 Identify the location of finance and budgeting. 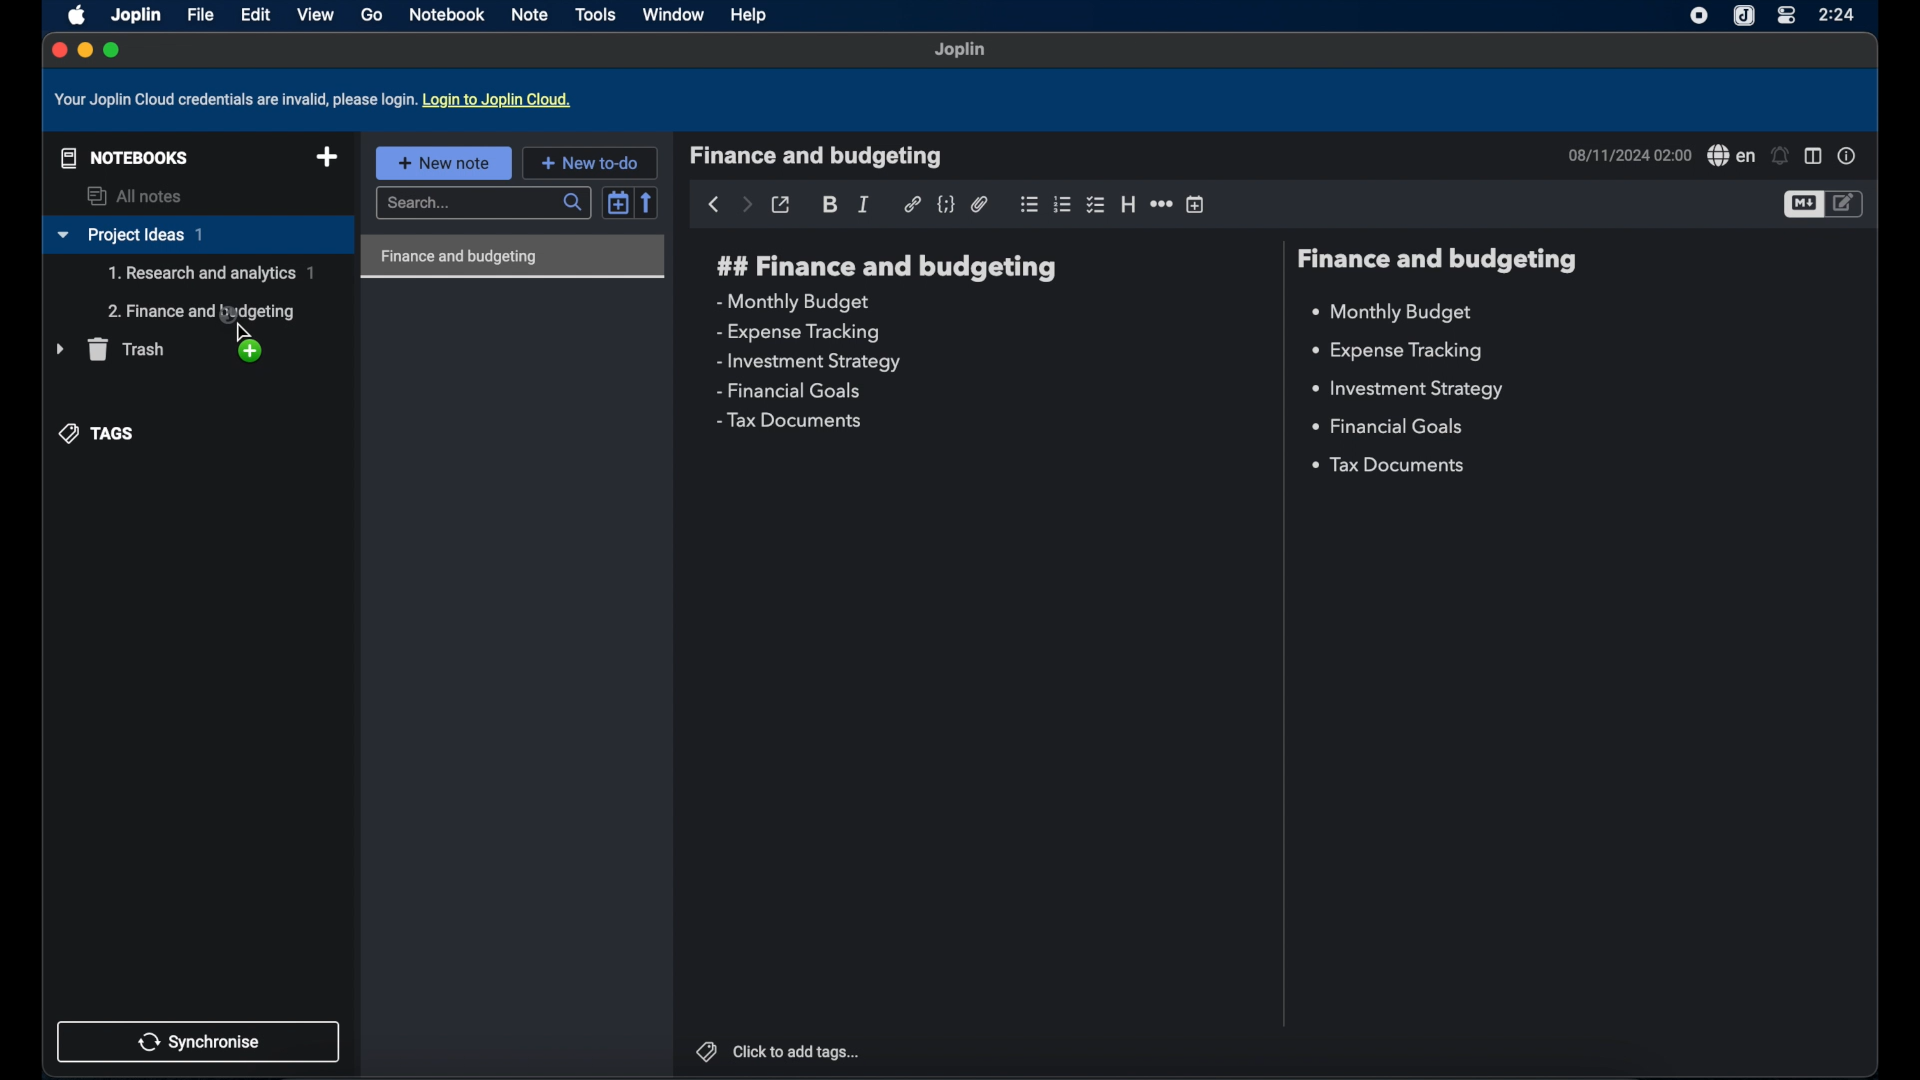
(817, 156).